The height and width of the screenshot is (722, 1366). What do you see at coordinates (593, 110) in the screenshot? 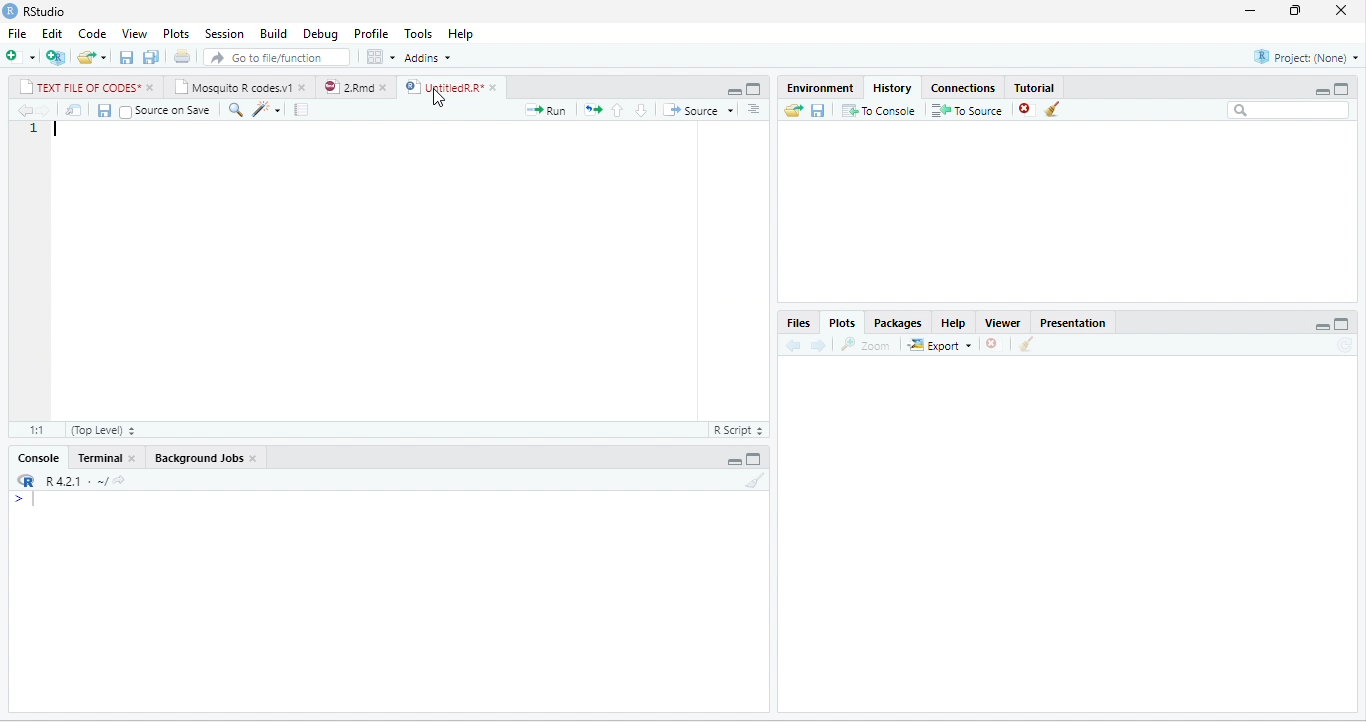
I see `rerun` at bounding box center [593, 110].